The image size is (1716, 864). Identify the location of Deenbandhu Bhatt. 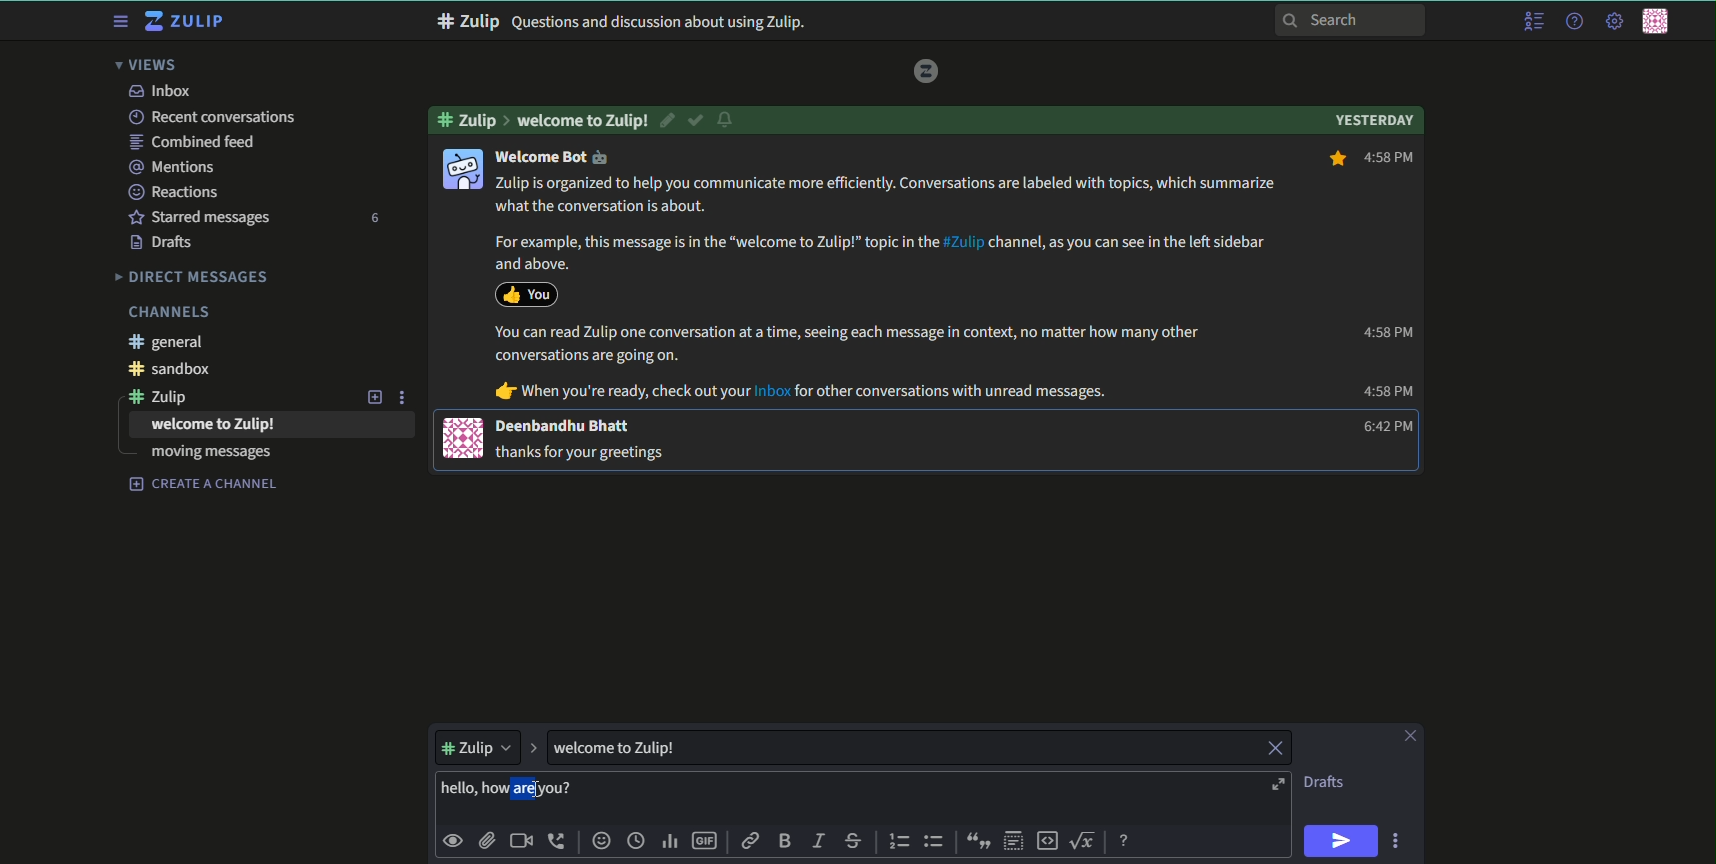
(565, 426).